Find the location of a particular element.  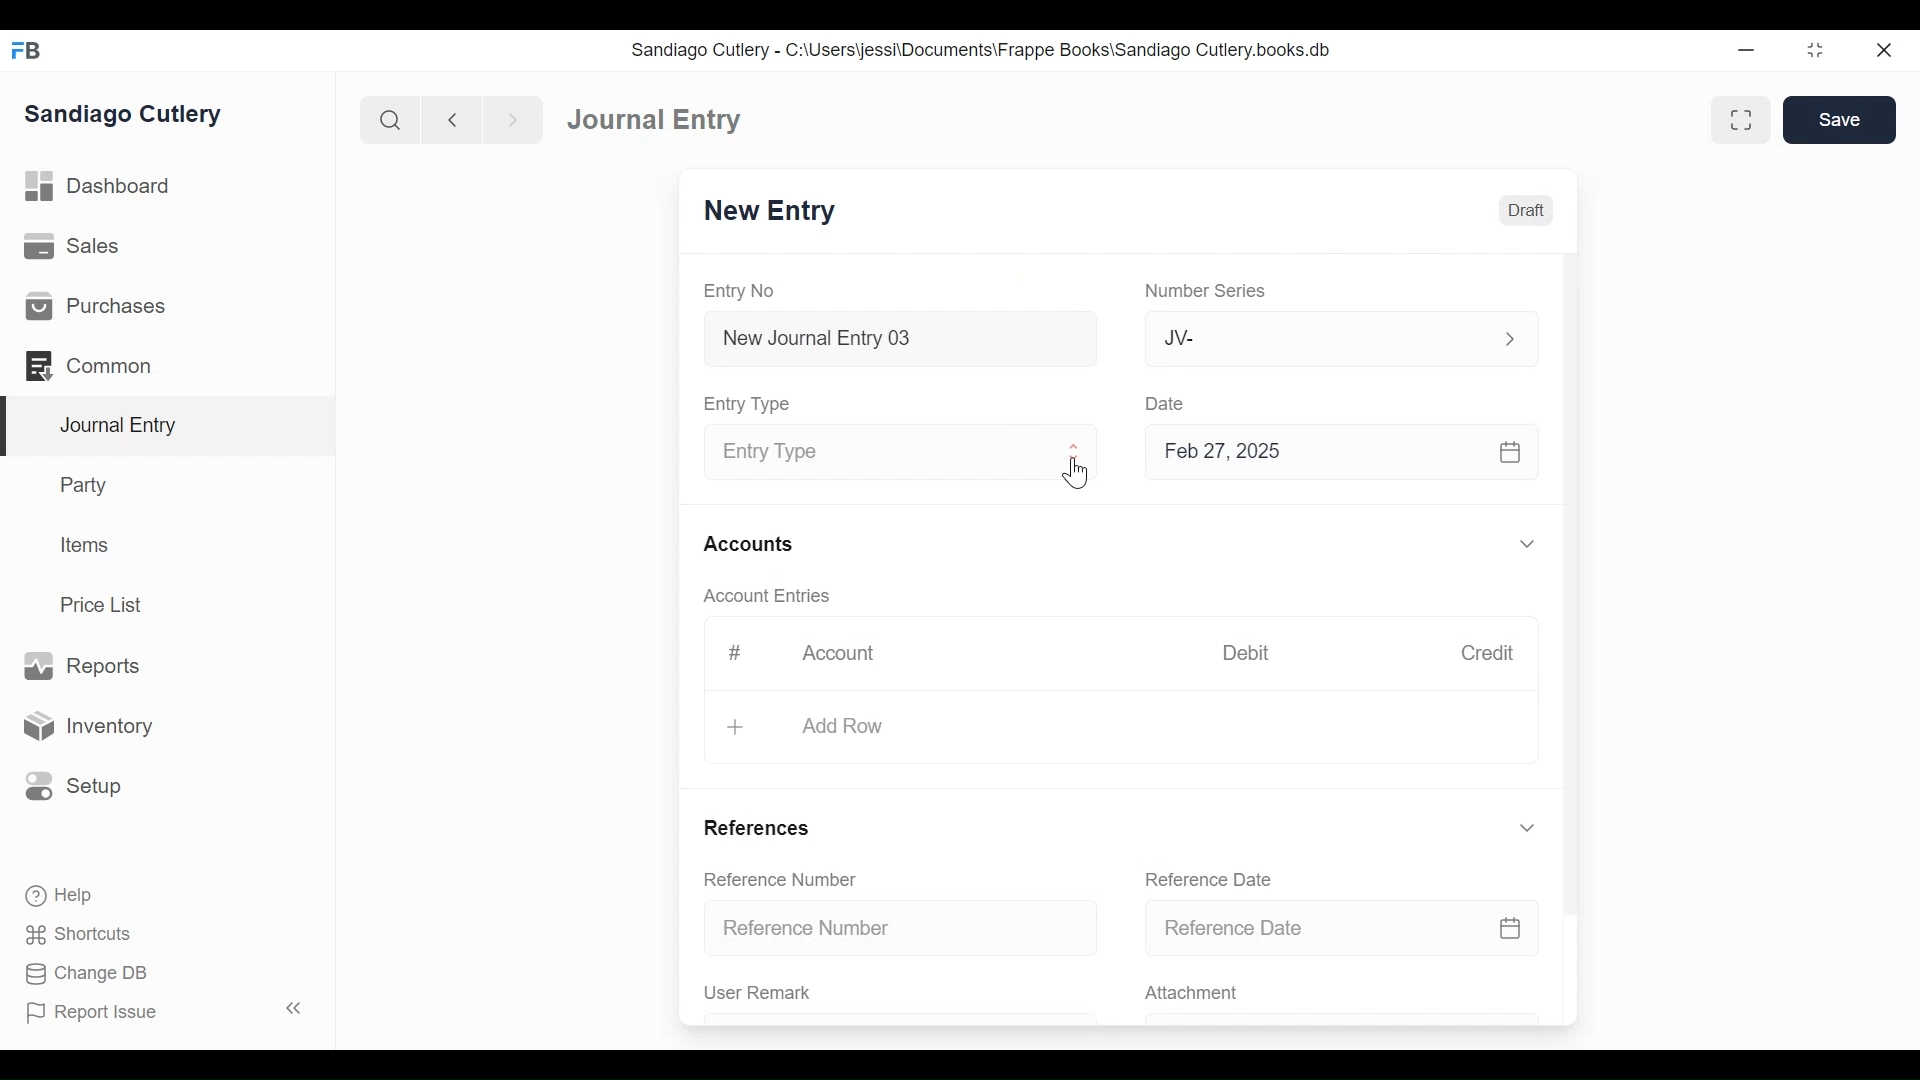

# is located at coordinates (736, 652).